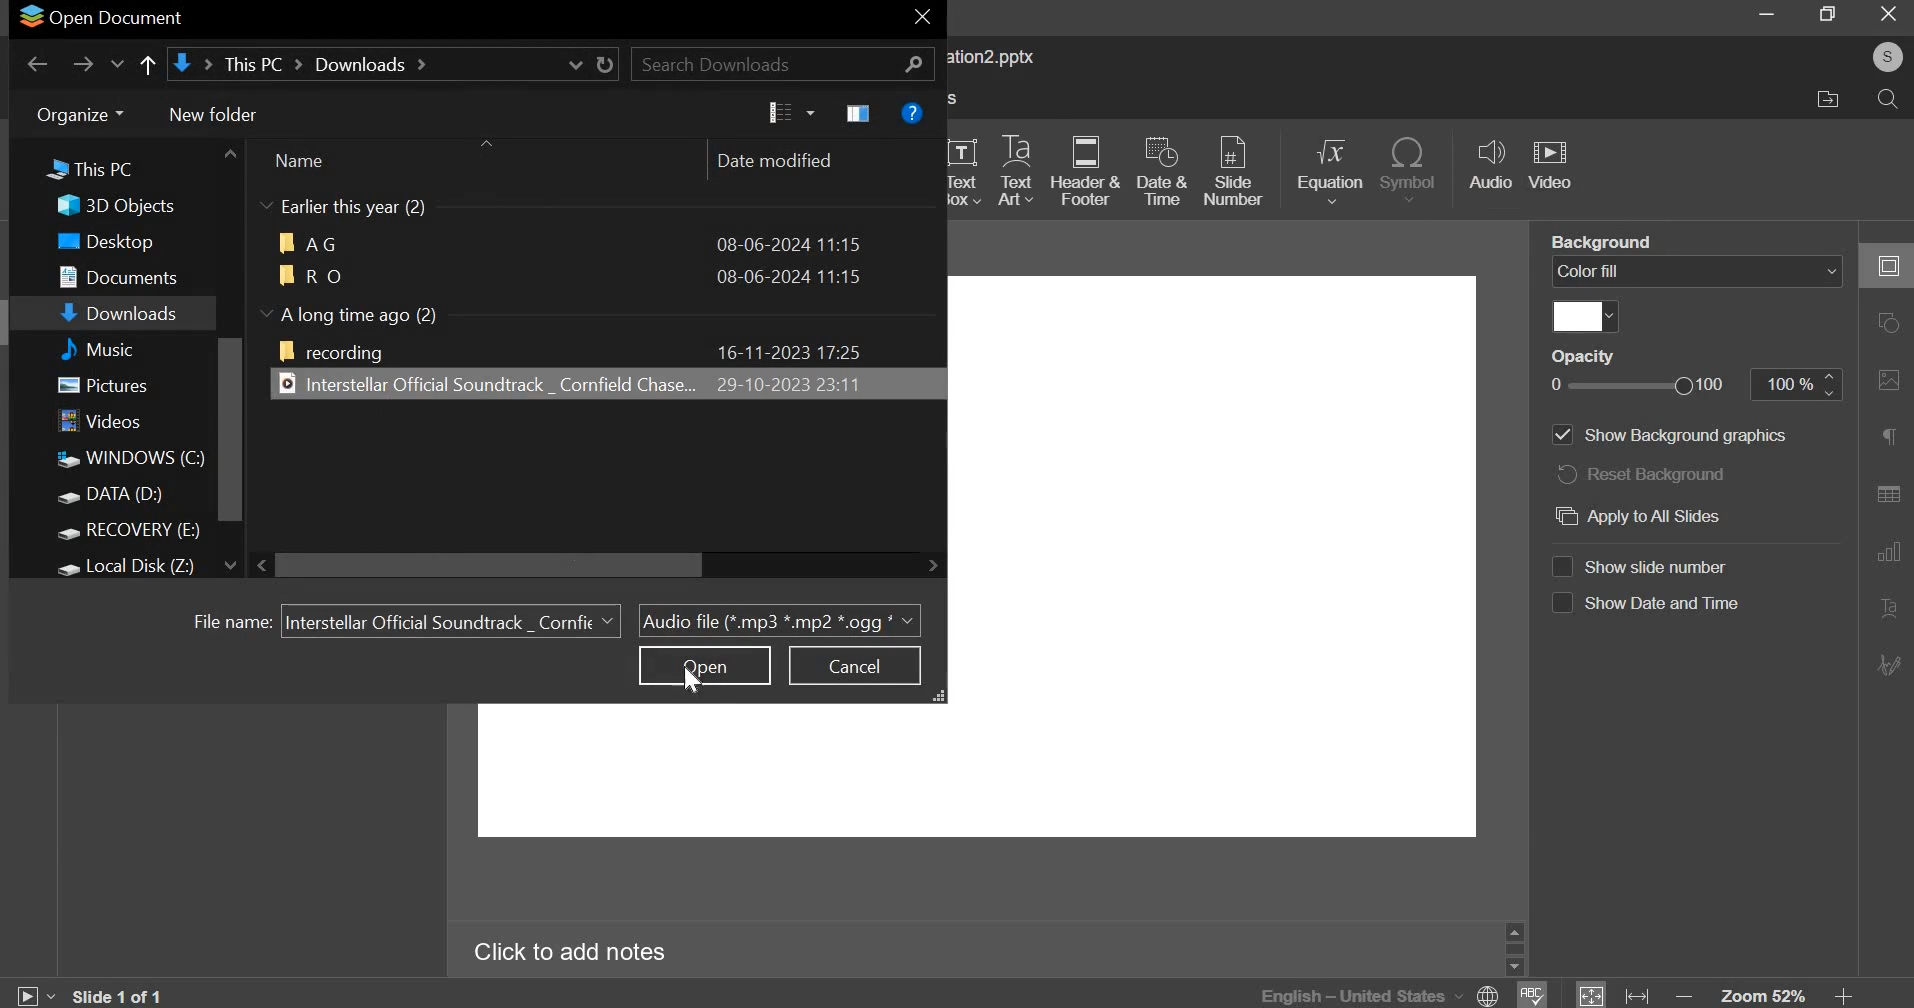 The image size is (1914, 1008). I want to click on file location, so click(395, 64).